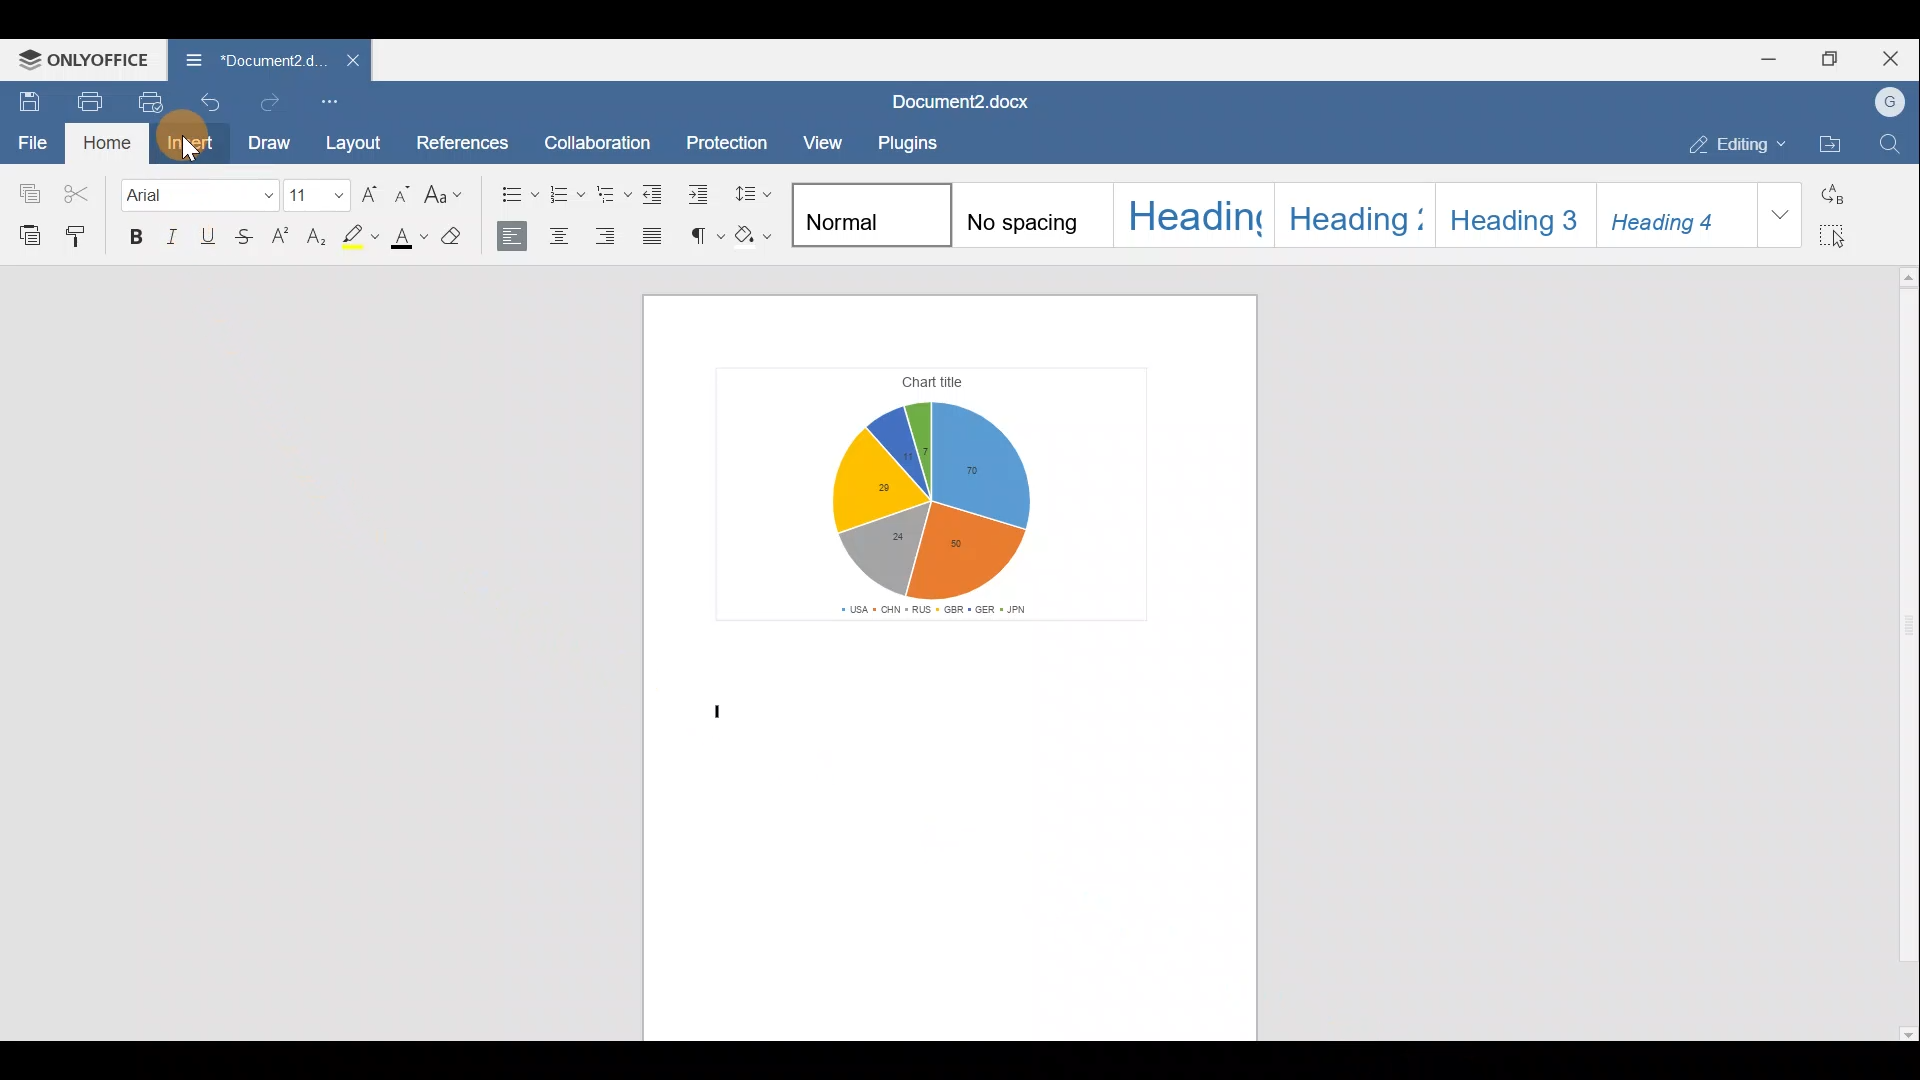 Image resolution: width=1920 pixels, height=1080 pixels. Describe the element at coordinates (191, 150) in the screenshot. I see `Cursor on insert` at that location.